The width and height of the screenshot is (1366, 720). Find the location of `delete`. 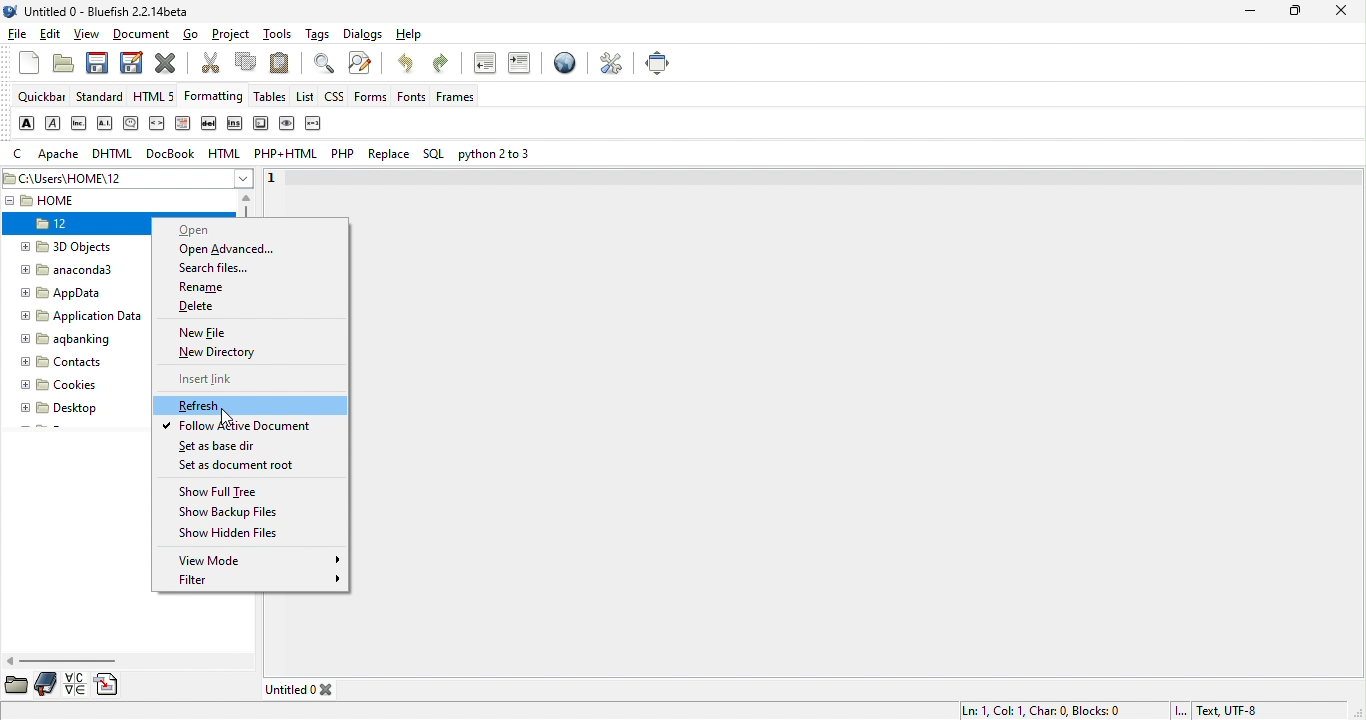

delete is located at coordinates (203, 307).